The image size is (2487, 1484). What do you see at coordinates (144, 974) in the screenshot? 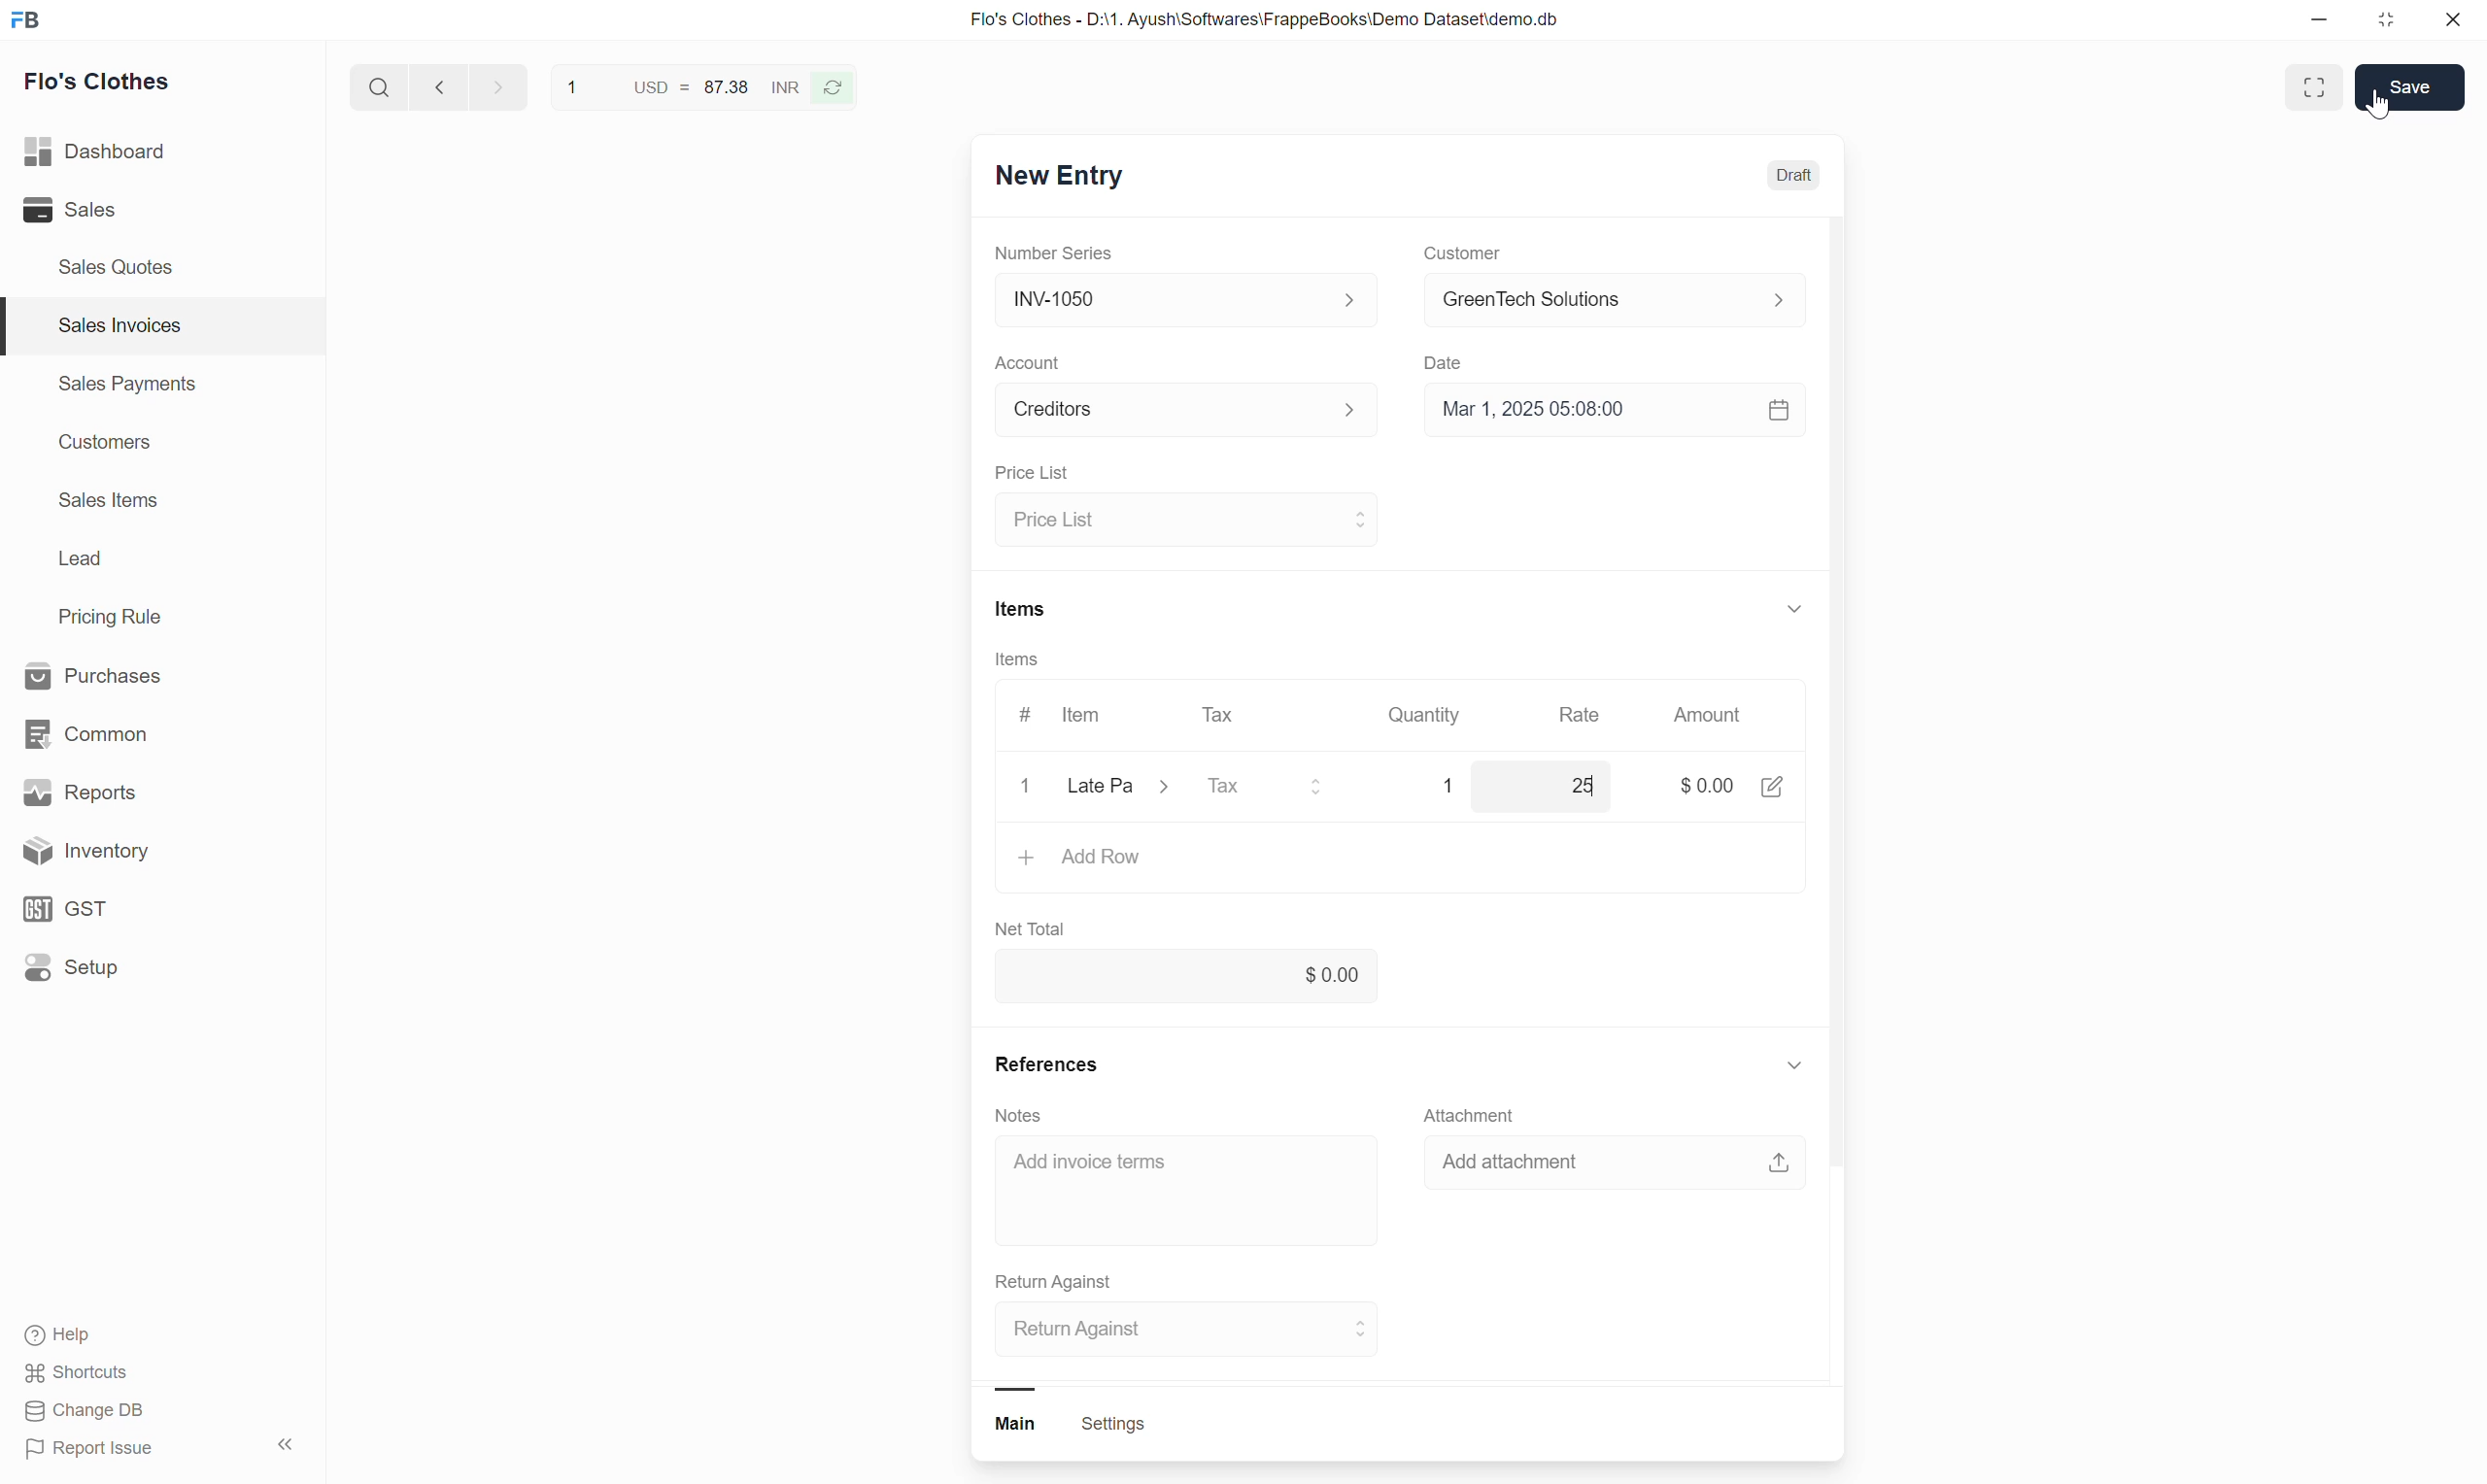
I see `Setup` at bounding box center [144, 974].